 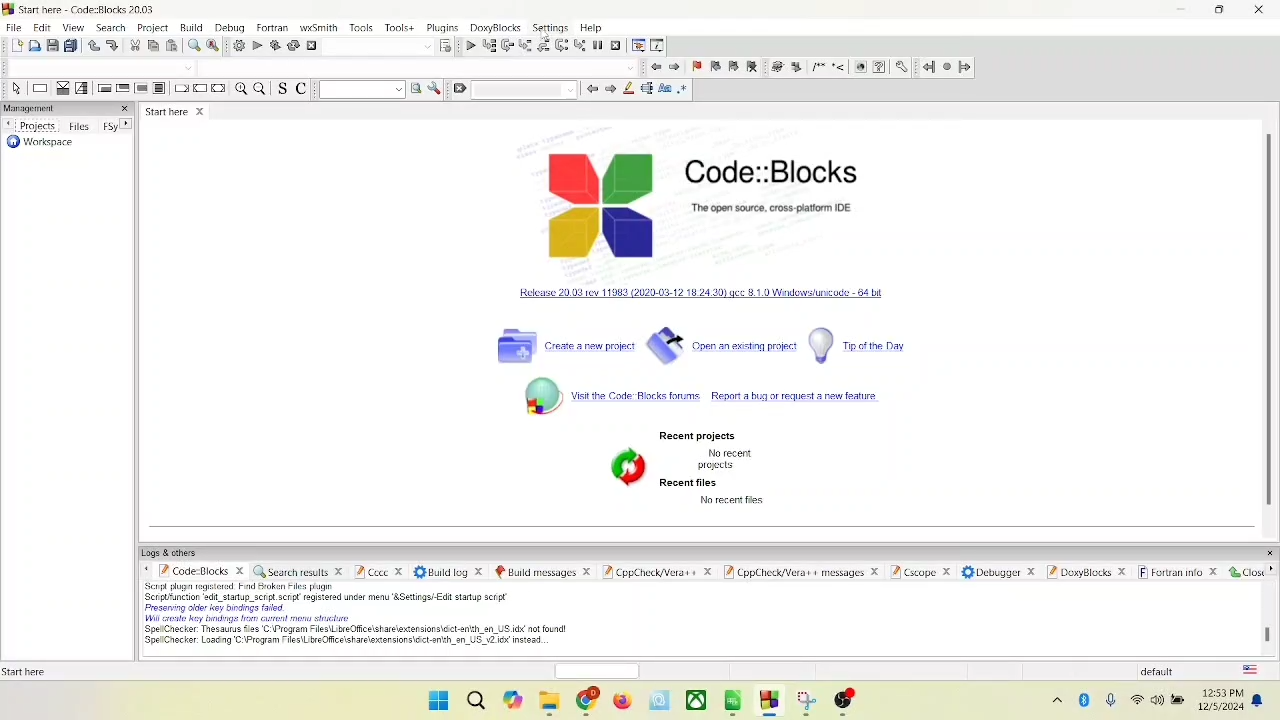 I want to click on build, so click(x=238, y=46).